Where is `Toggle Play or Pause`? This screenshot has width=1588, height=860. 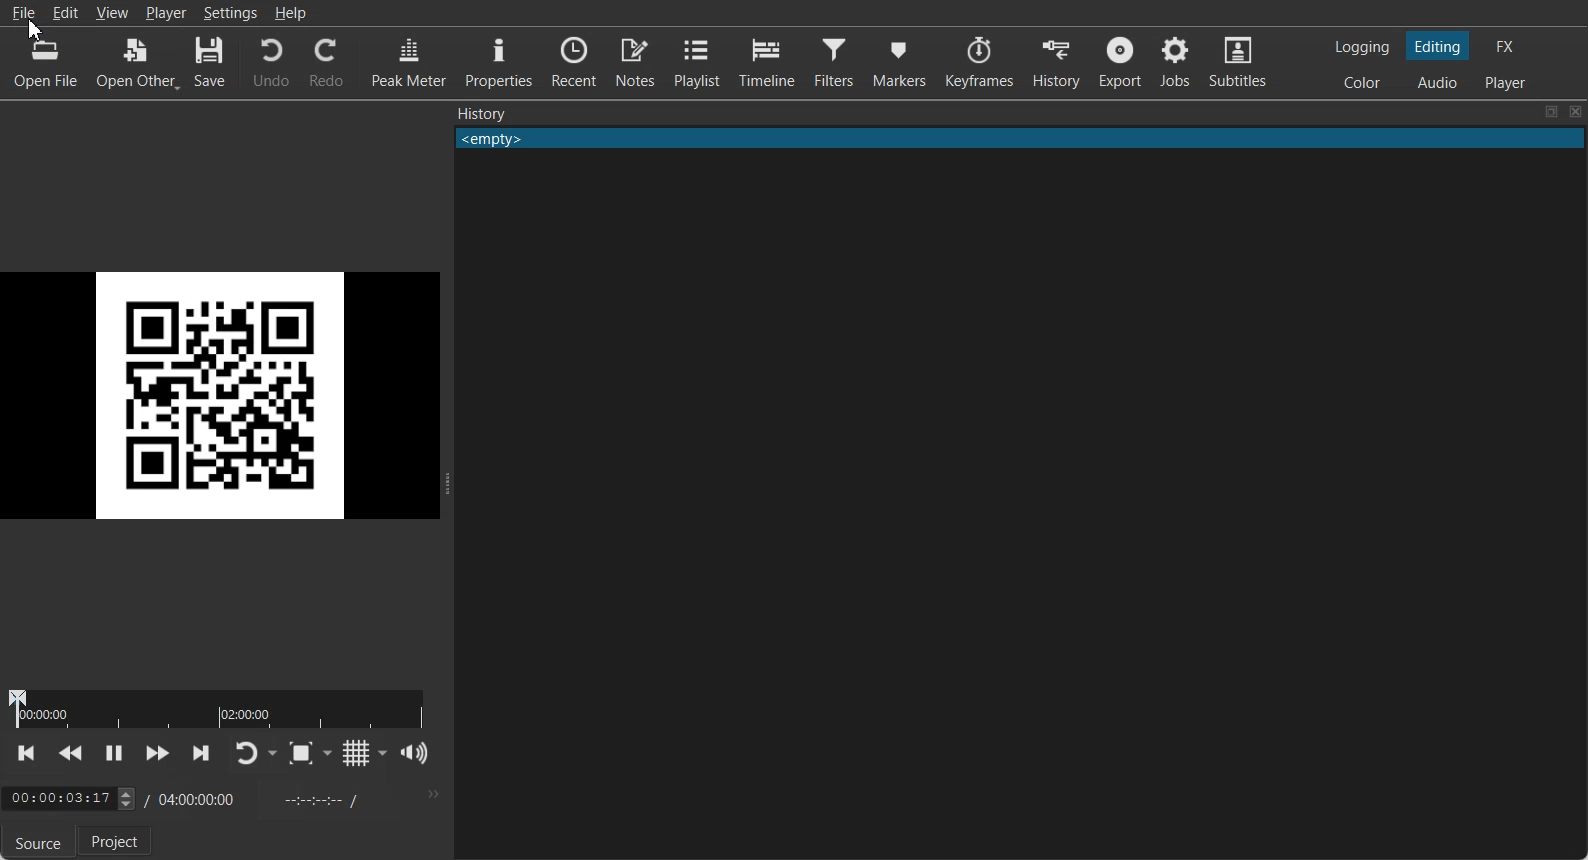 Toggle Play or Pause is located at coordinates (111, 755).